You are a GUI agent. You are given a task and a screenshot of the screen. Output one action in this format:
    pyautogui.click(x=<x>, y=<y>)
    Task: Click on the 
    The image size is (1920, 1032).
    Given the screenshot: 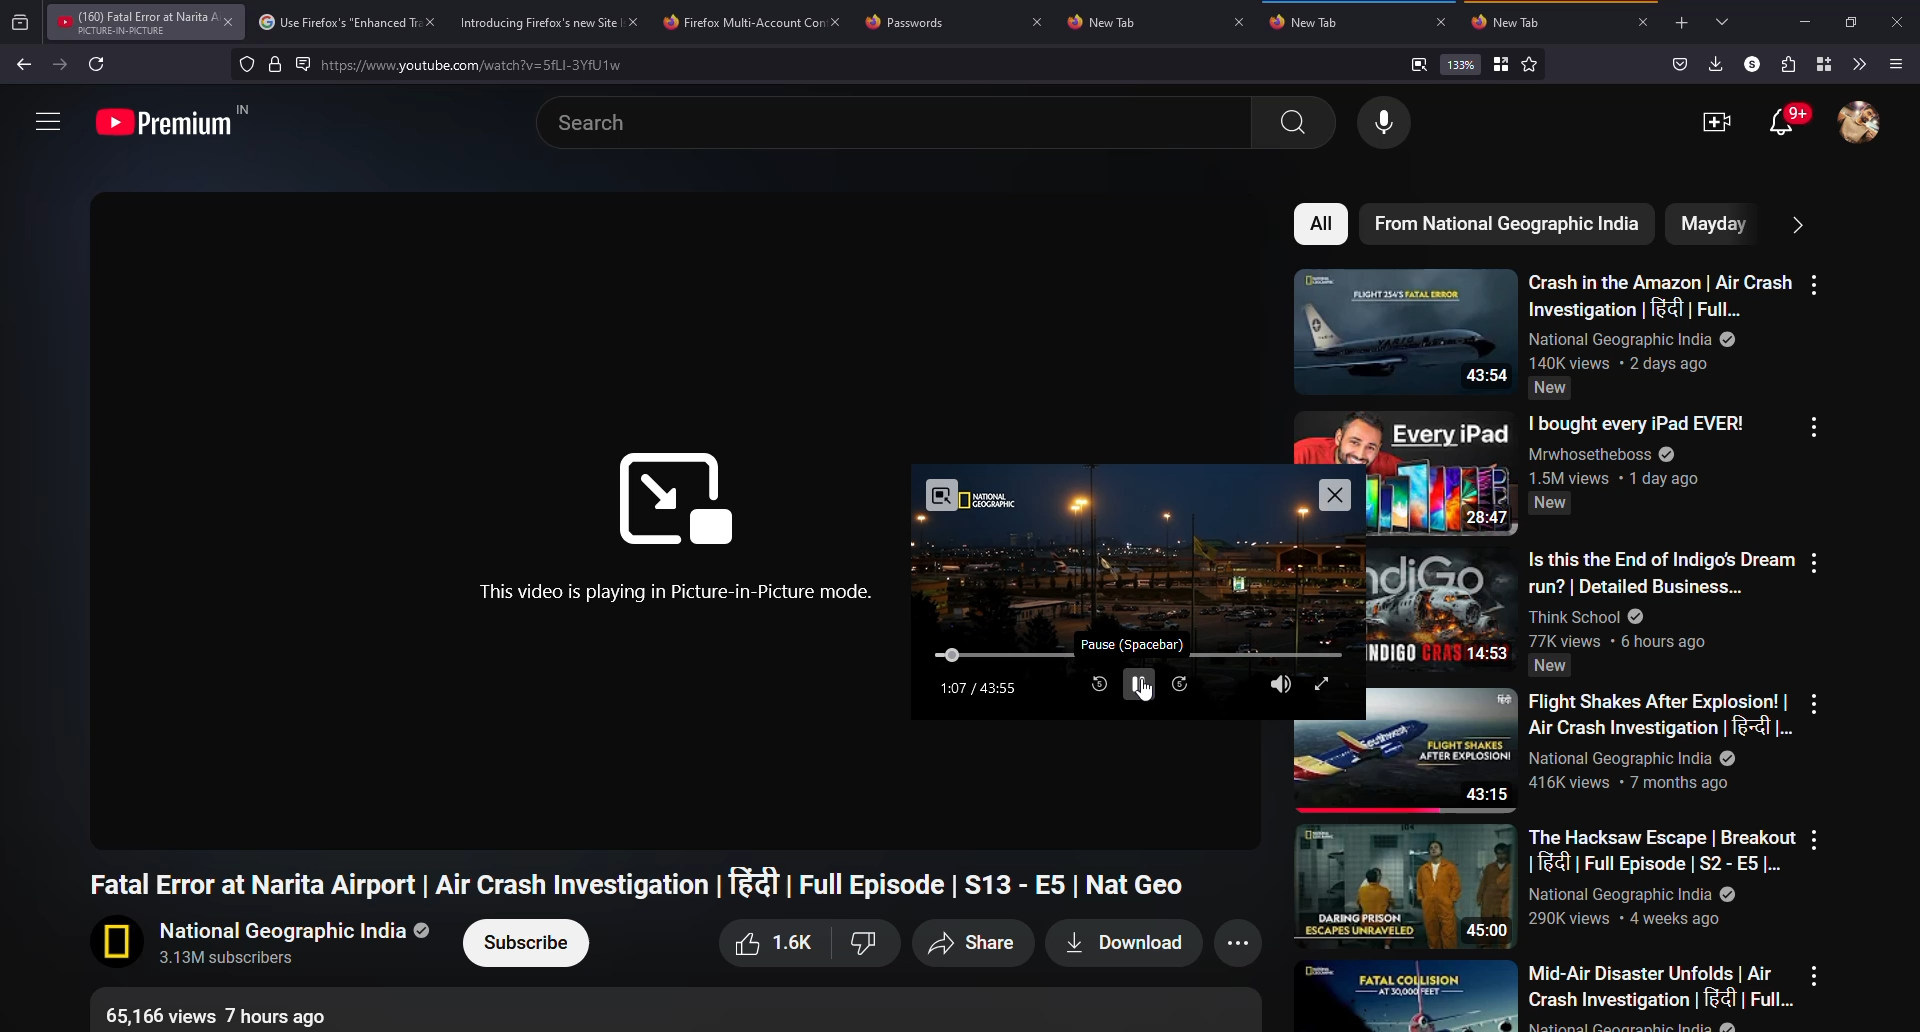 What is the action you would take?
    pyautogui.click(x=20, y=24)
    